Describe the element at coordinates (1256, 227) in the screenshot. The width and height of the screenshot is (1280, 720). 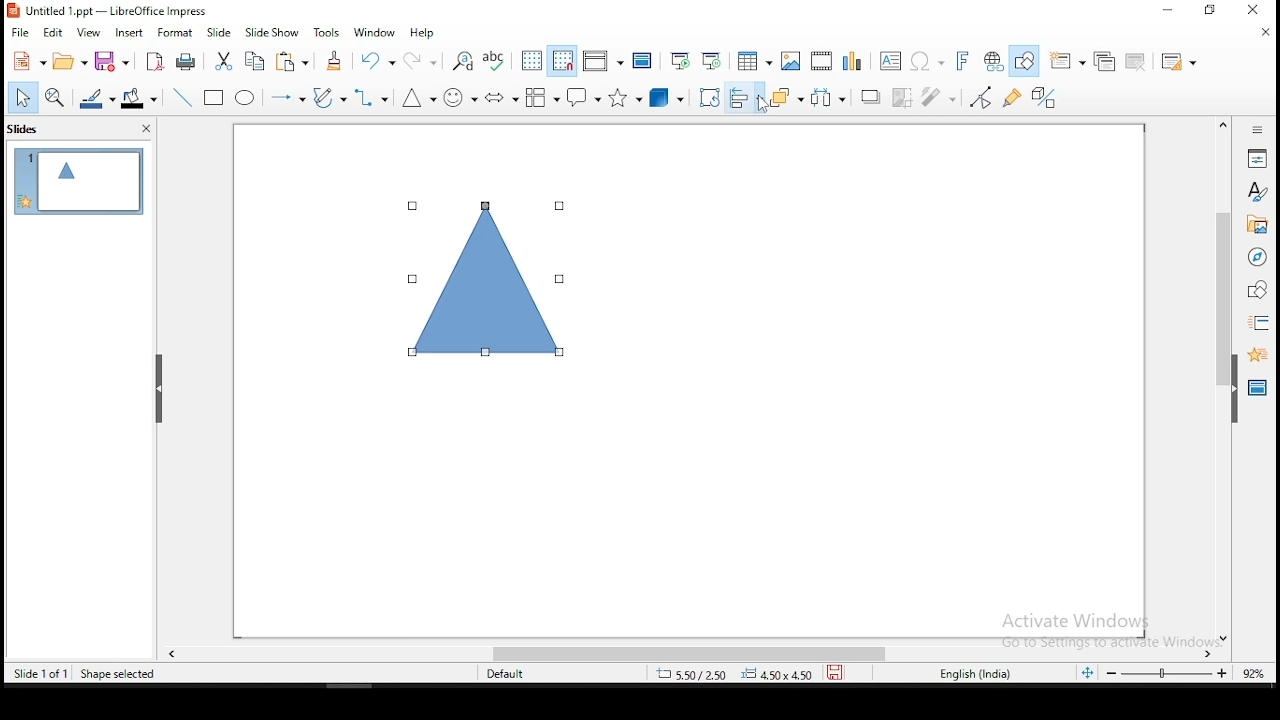
I see `gallery` at that location.